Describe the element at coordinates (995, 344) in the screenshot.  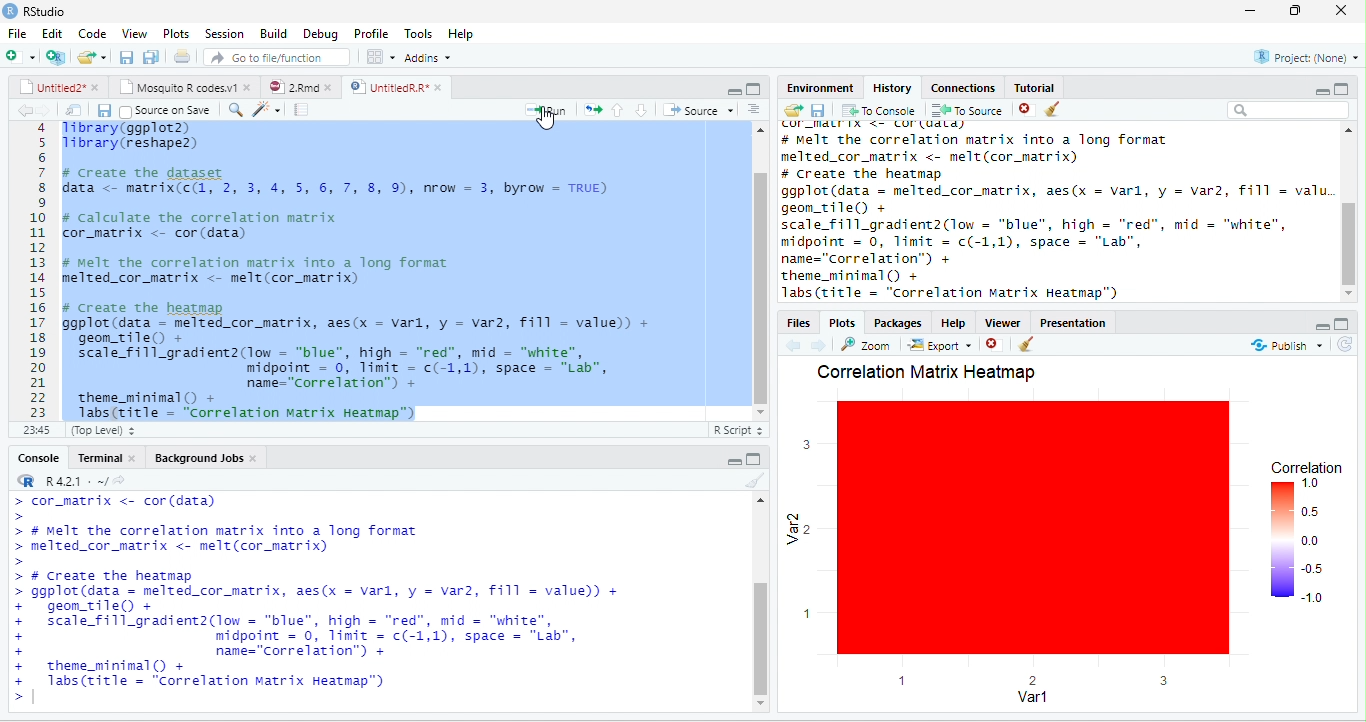
I see `CLOSE` at that location.